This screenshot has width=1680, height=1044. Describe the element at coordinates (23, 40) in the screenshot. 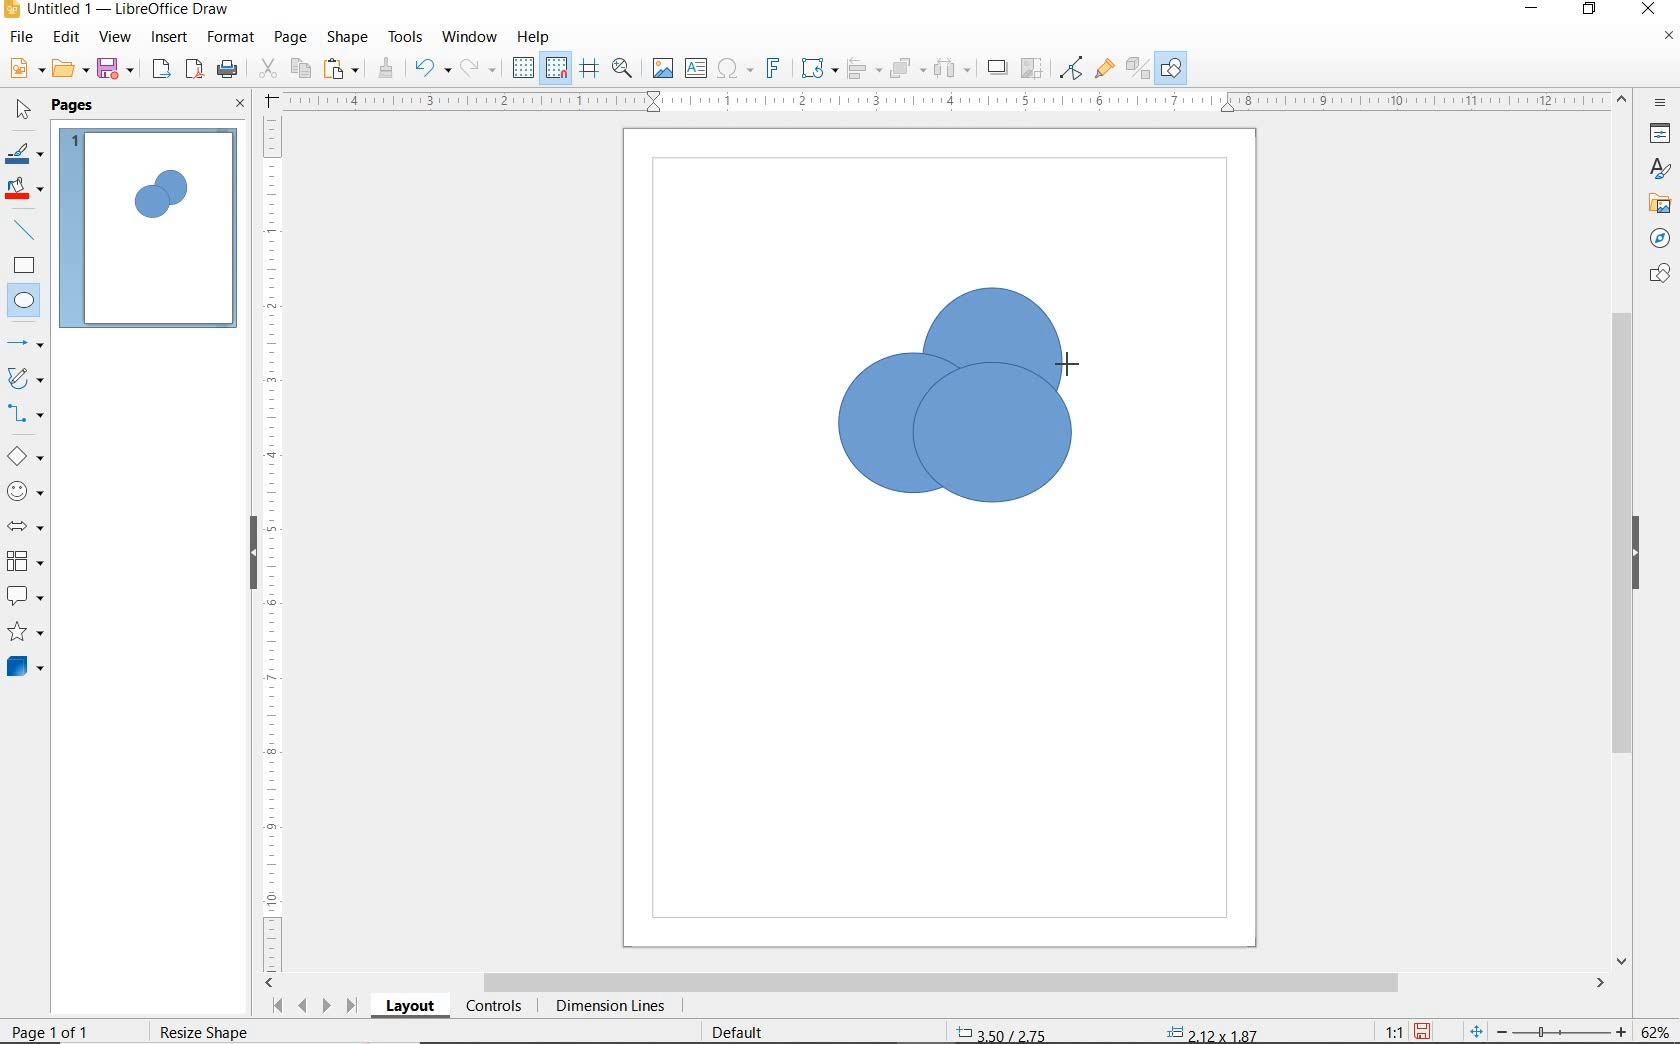

I see `FILE` at that location.